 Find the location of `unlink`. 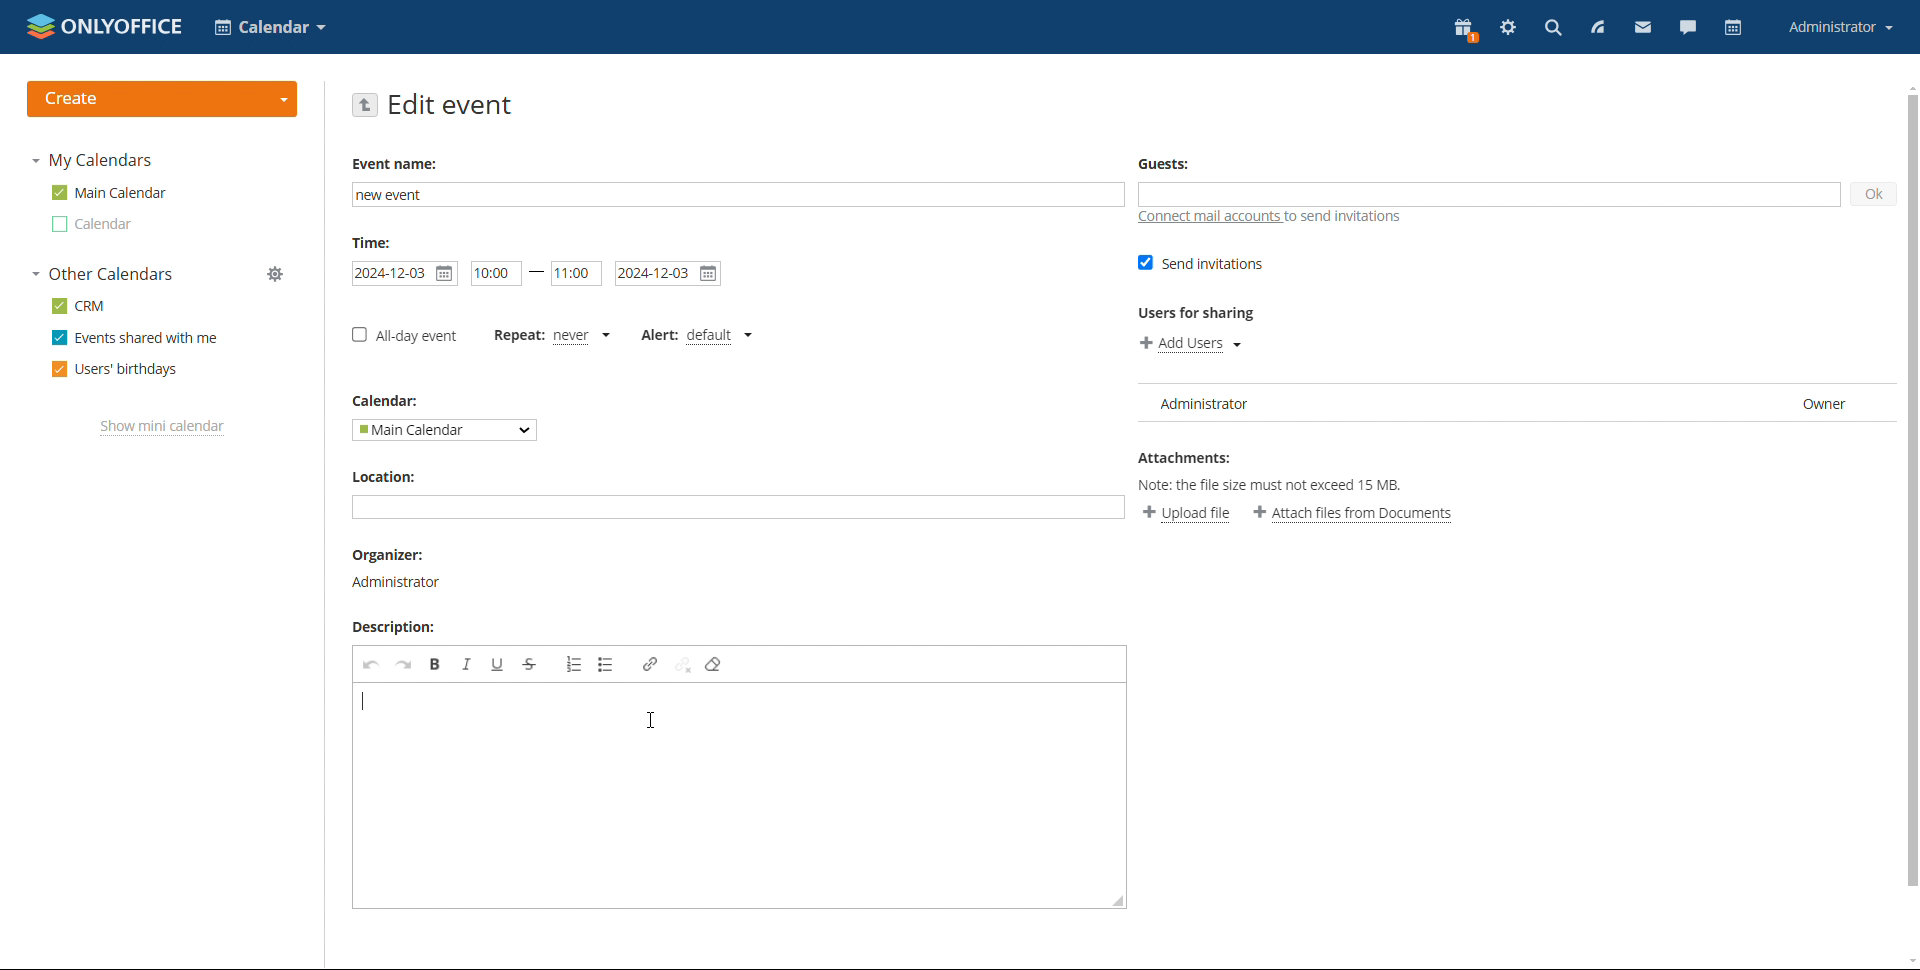

unlink is located at coordinates (684, 665).